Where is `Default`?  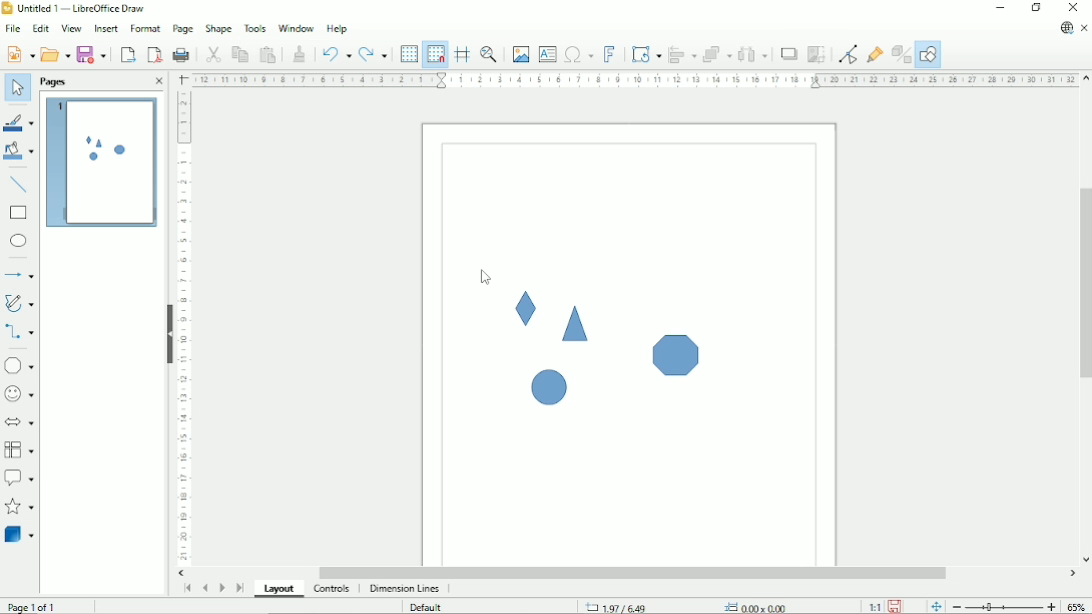 Default is located at coordinates (429, 606).